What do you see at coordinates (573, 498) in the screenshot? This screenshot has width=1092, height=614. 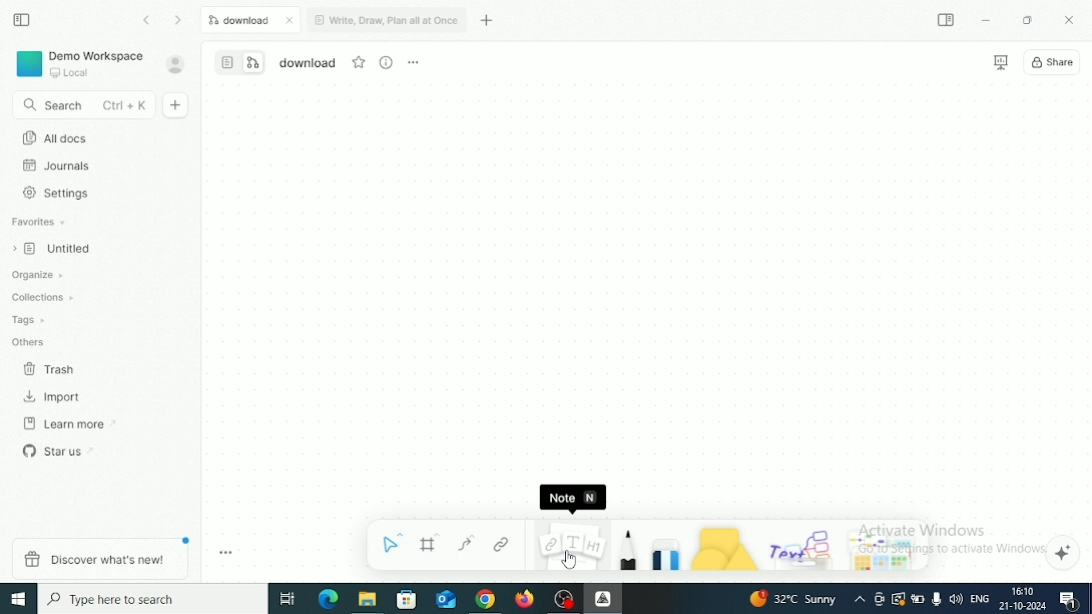 I see `Note` at bounding box center [573, 498].